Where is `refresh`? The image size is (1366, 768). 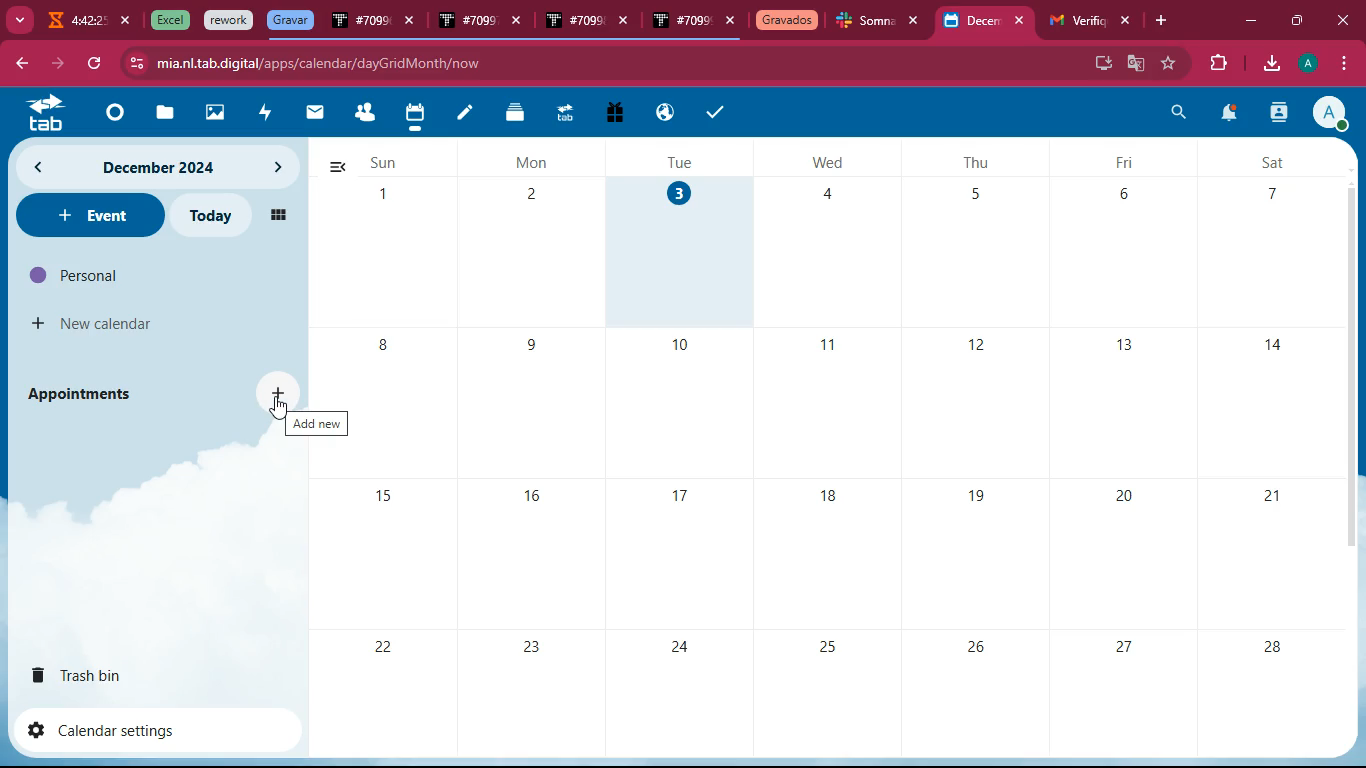
refresh is located at coordinates (94, 64).